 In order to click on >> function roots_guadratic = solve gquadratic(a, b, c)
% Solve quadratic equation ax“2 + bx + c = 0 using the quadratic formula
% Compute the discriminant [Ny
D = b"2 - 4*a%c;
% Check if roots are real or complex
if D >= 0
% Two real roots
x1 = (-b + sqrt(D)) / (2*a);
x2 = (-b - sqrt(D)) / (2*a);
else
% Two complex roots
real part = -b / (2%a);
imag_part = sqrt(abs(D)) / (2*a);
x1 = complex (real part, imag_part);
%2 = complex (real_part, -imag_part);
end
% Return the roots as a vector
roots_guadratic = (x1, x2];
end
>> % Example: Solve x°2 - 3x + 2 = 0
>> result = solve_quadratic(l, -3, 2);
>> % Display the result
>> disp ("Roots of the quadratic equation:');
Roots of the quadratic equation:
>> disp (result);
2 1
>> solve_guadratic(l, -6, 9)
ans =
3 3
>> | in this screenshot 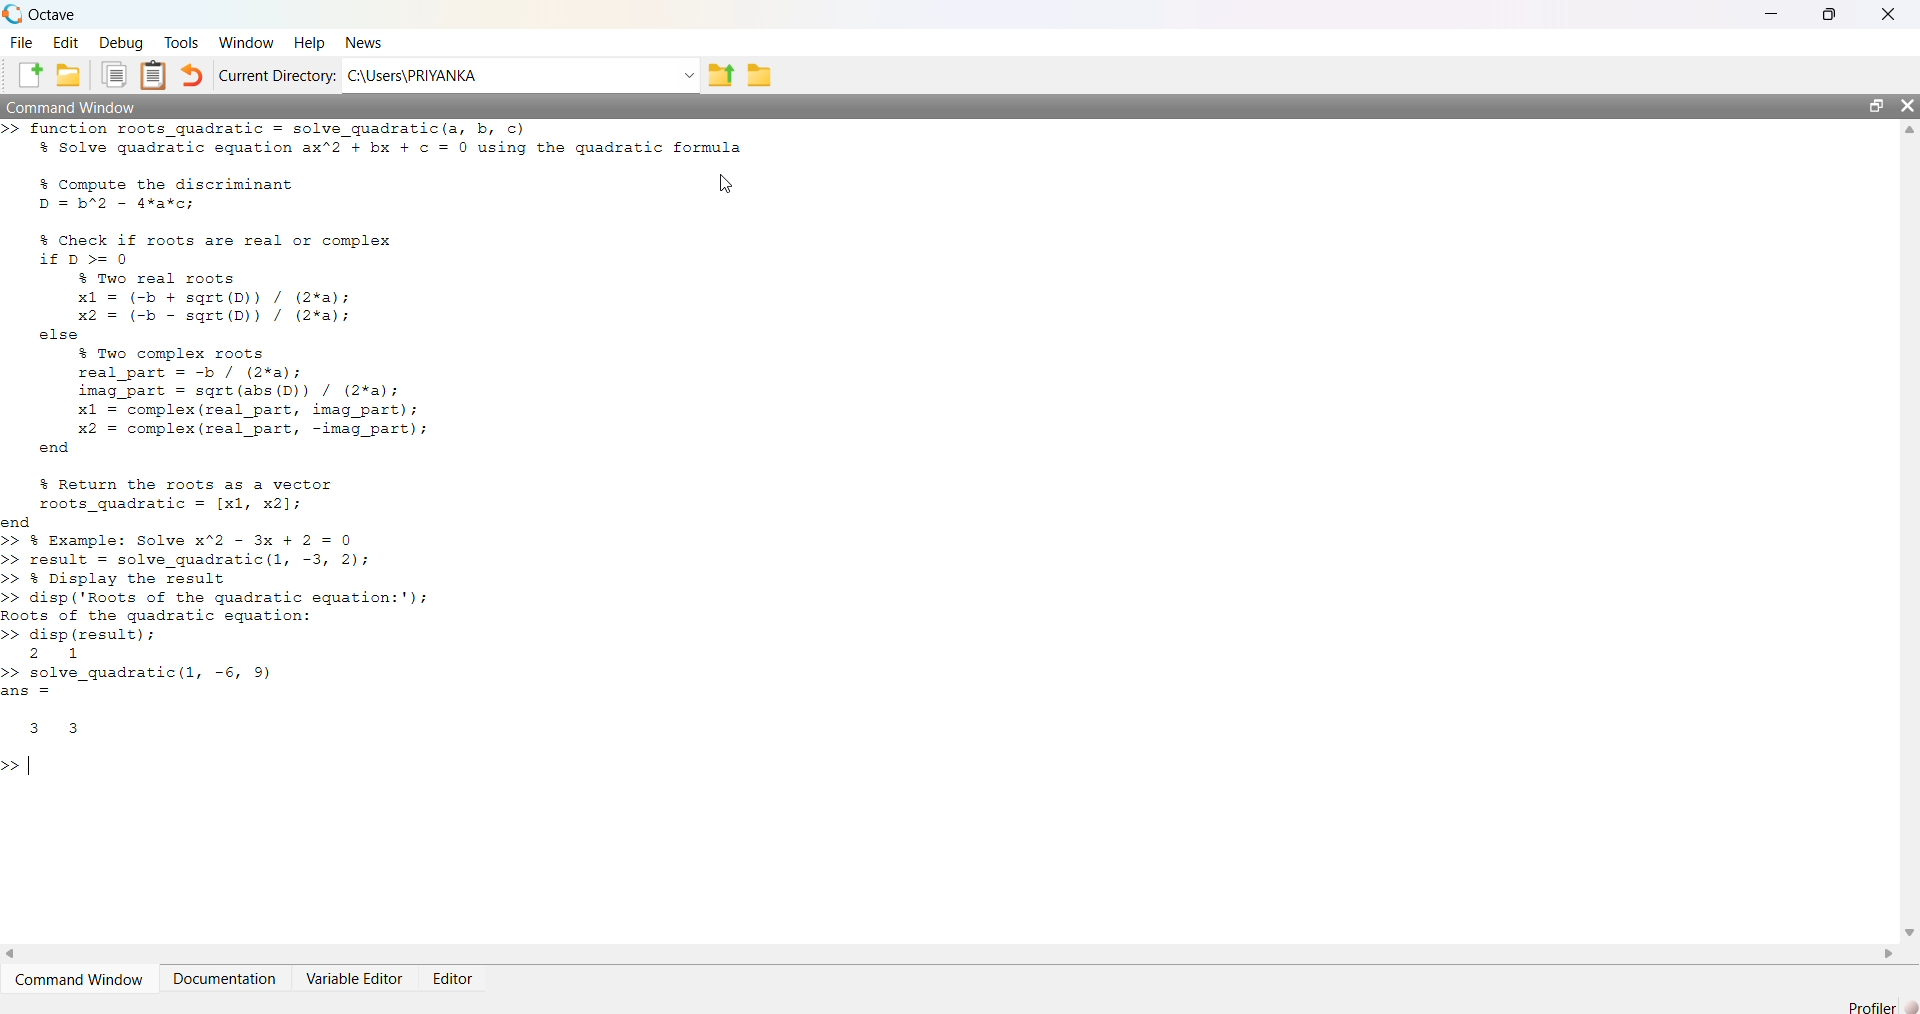, I will do `click(474, 461)`.